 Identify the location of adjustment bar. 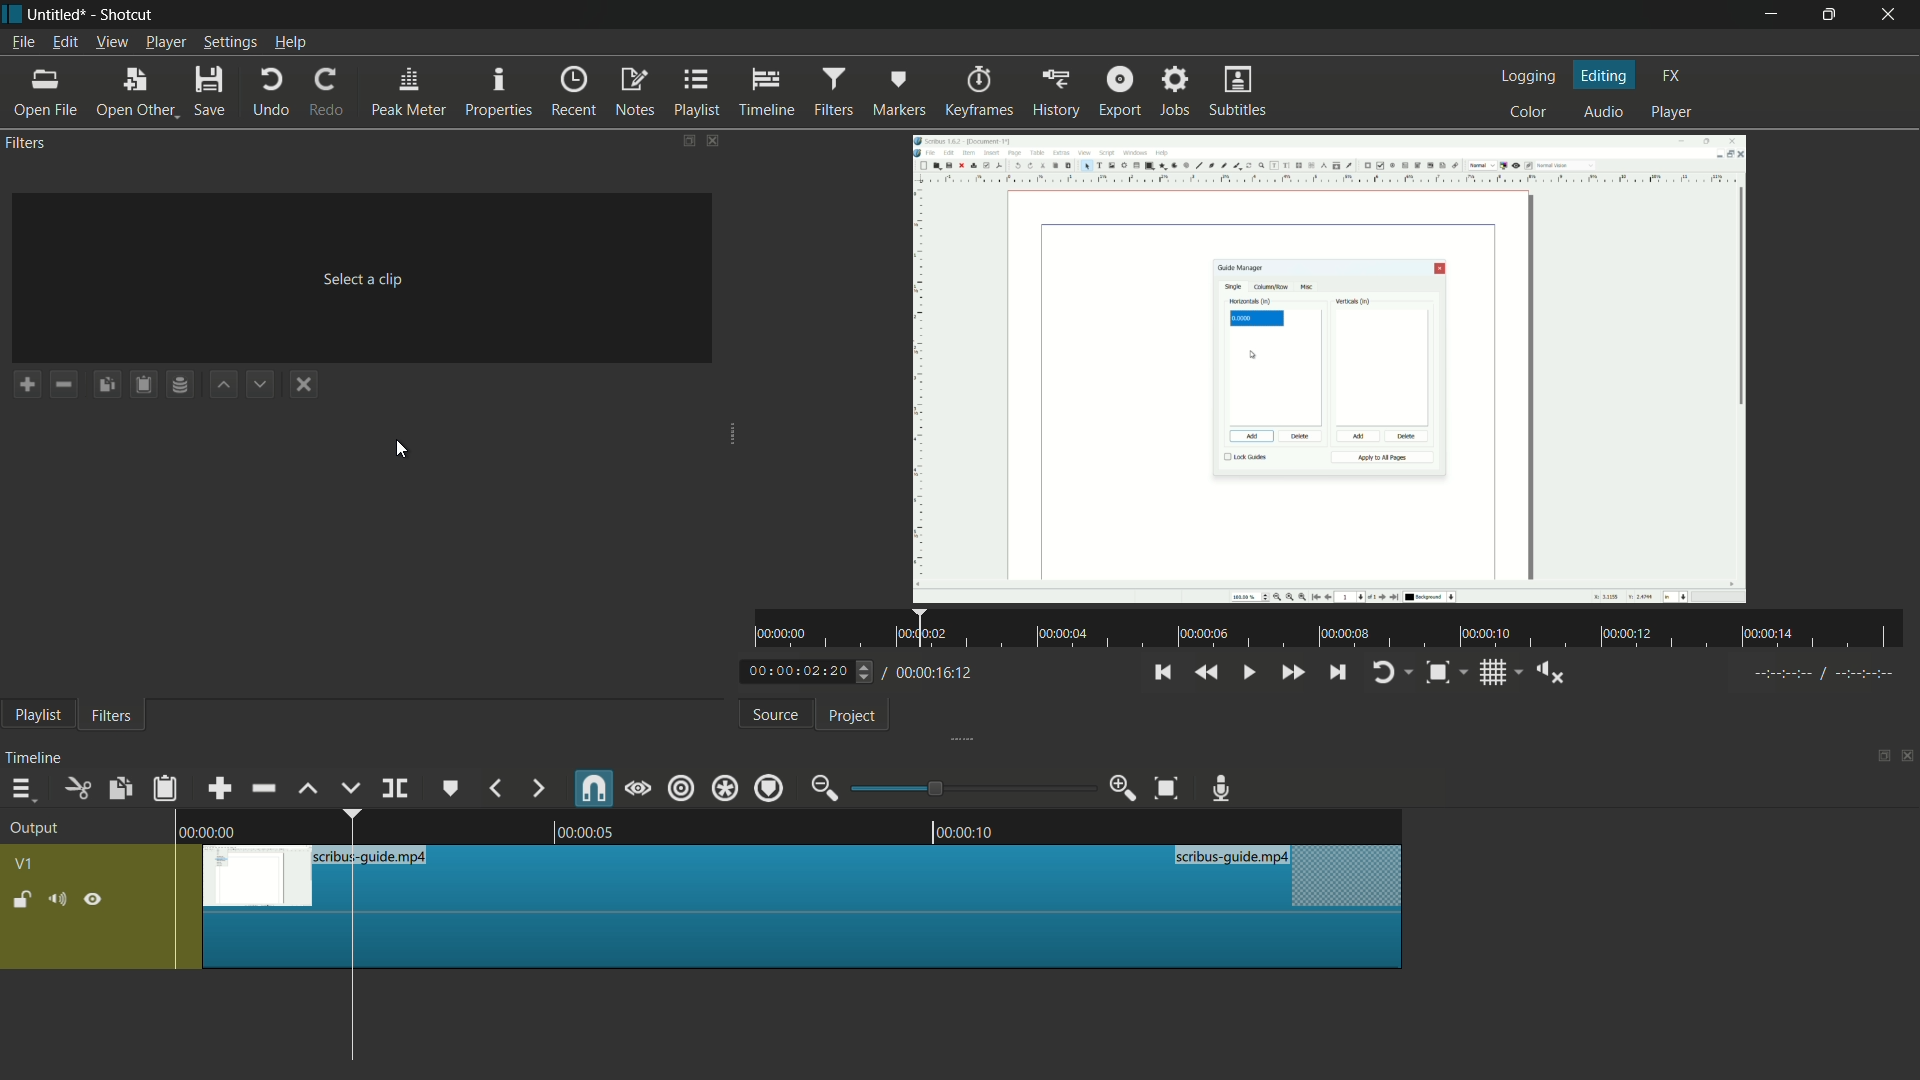
(972, 789).